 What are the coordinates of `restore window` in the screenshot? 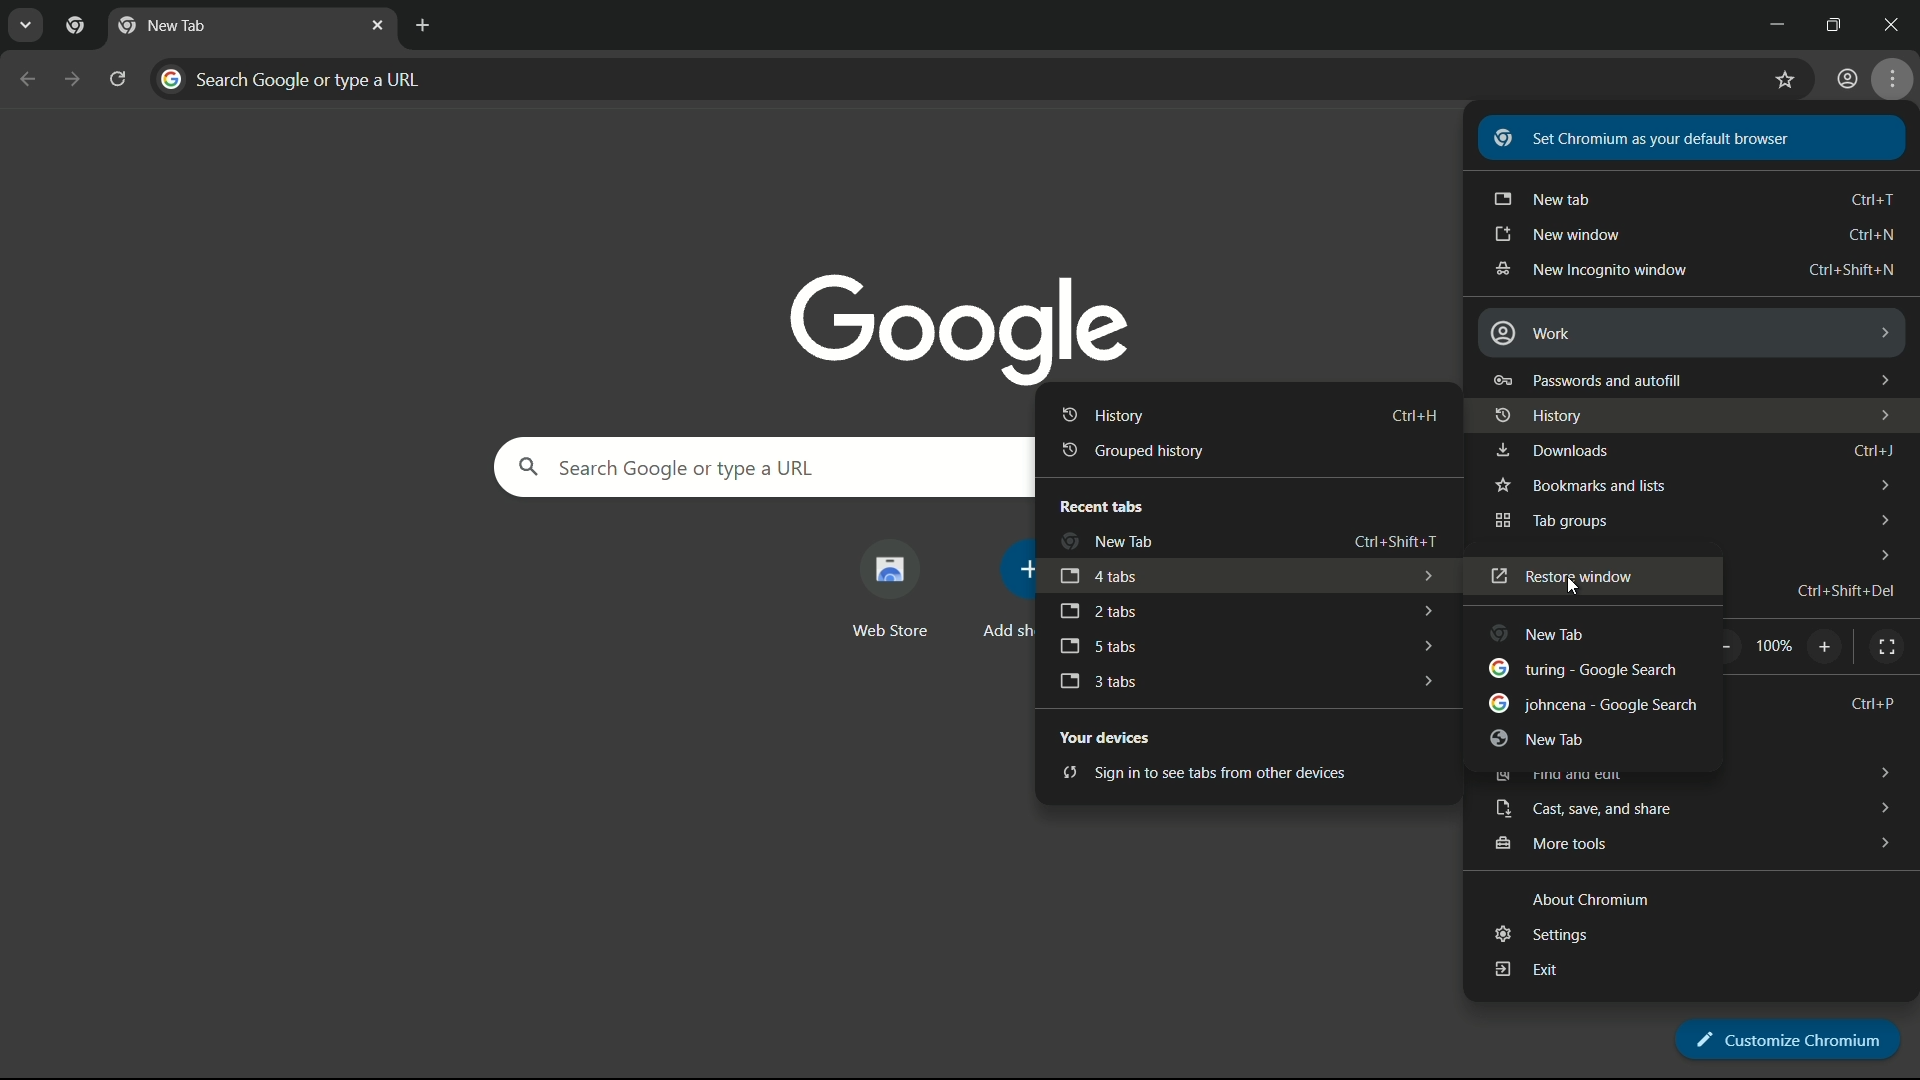 It's located at (1559, 578).